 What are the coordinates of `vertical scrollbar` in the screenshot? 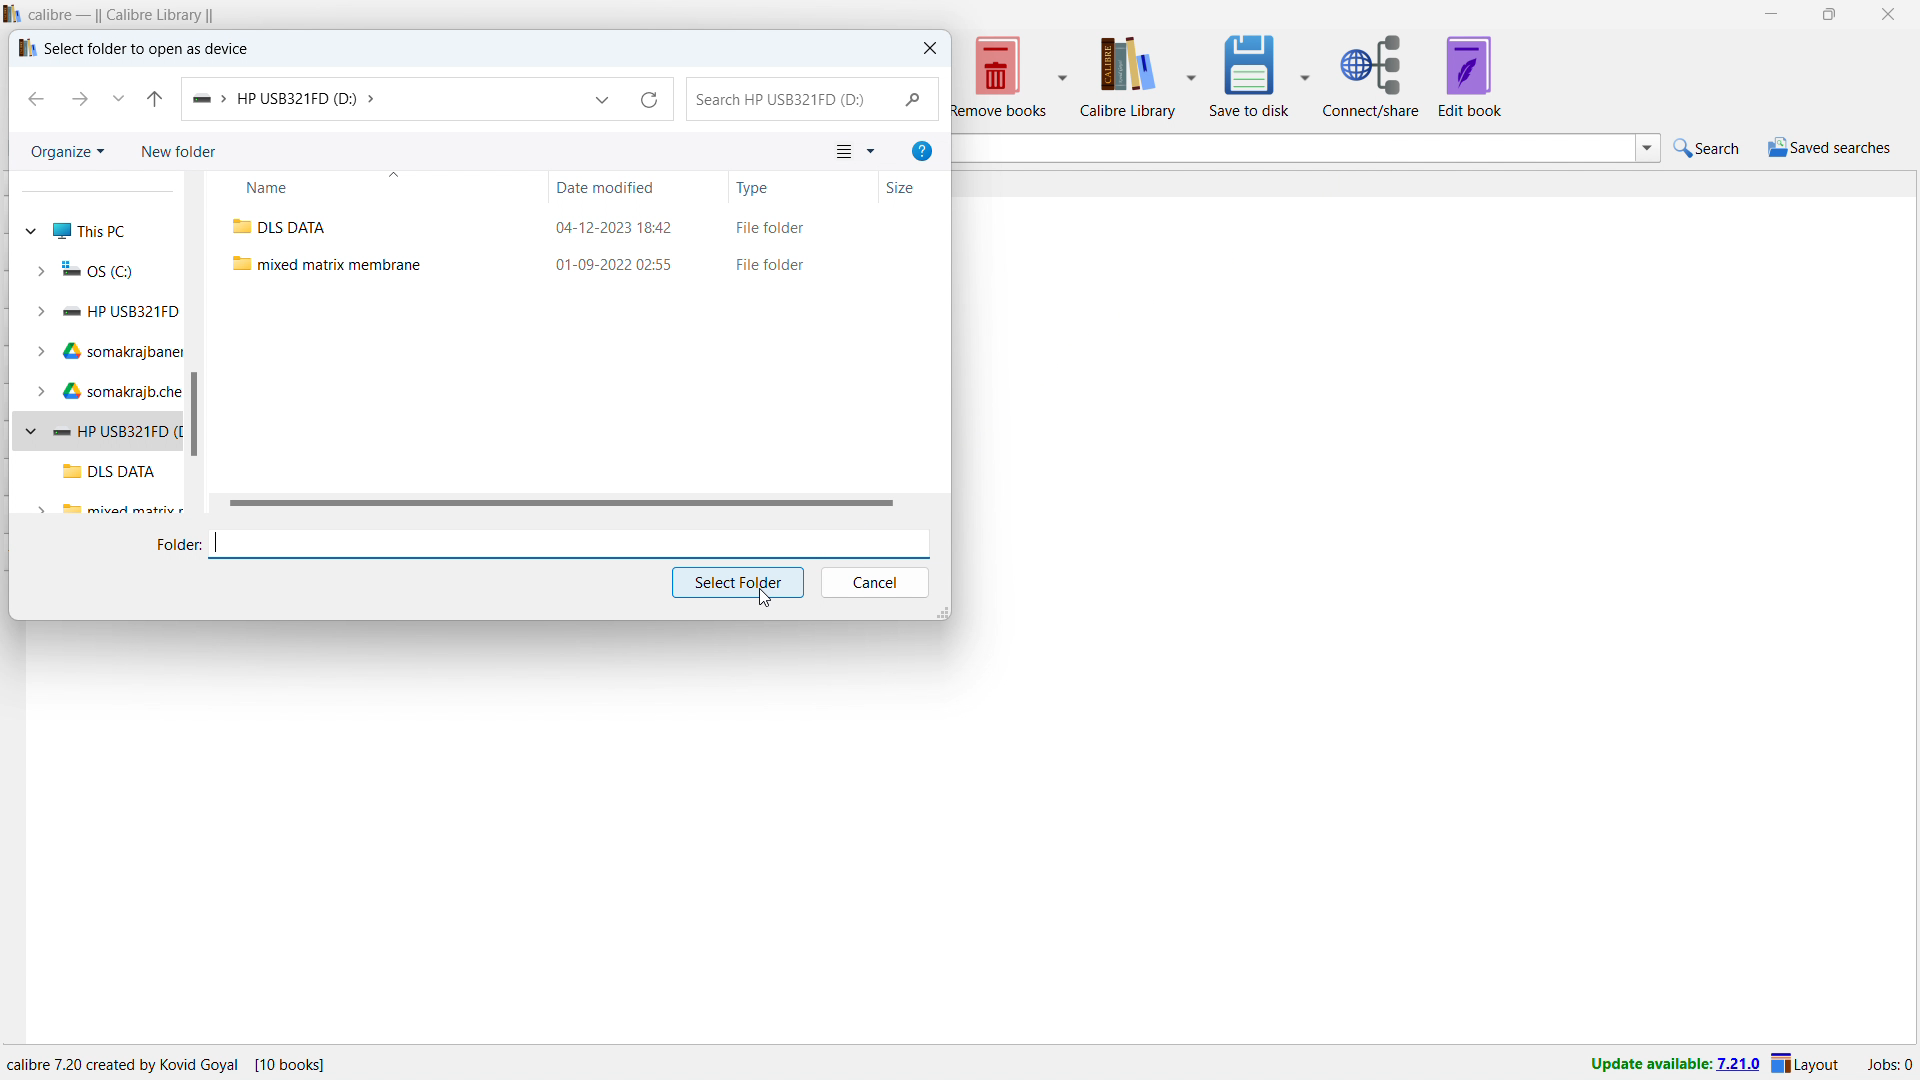 It's located at (194, 413).